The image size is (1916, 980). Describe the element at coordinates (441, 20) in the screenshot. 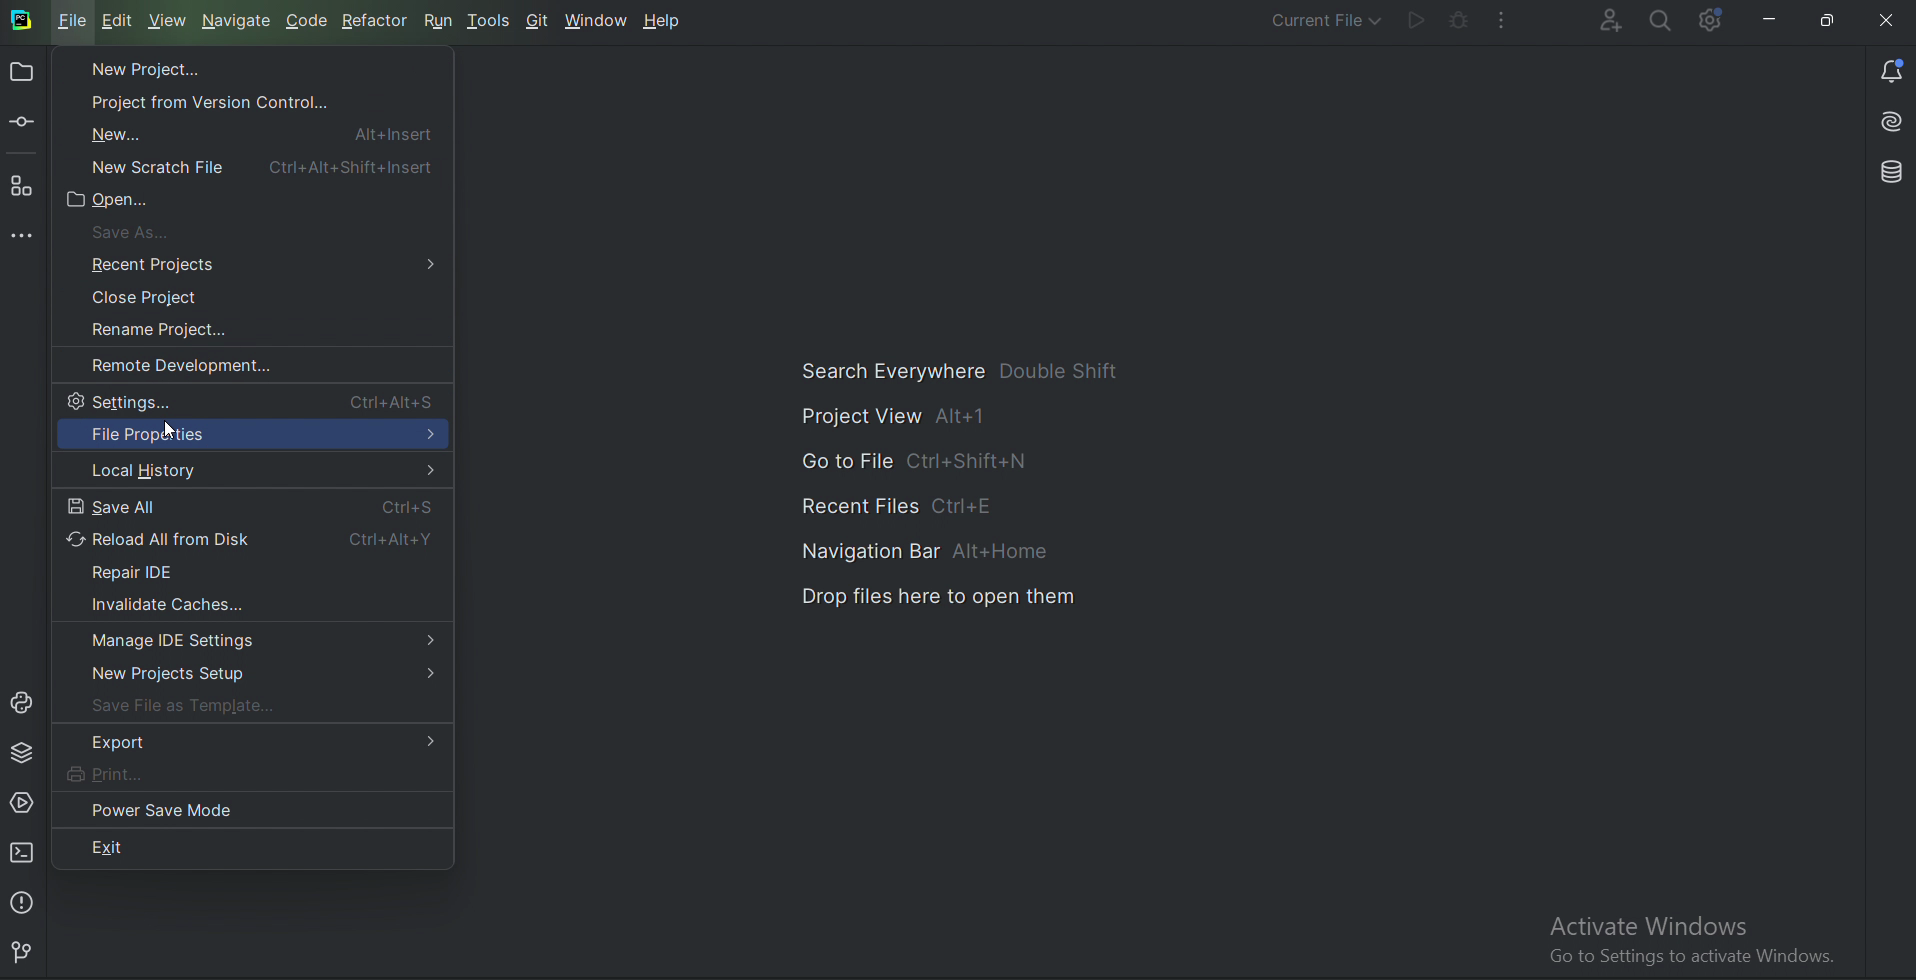

I see `Run` at that location.